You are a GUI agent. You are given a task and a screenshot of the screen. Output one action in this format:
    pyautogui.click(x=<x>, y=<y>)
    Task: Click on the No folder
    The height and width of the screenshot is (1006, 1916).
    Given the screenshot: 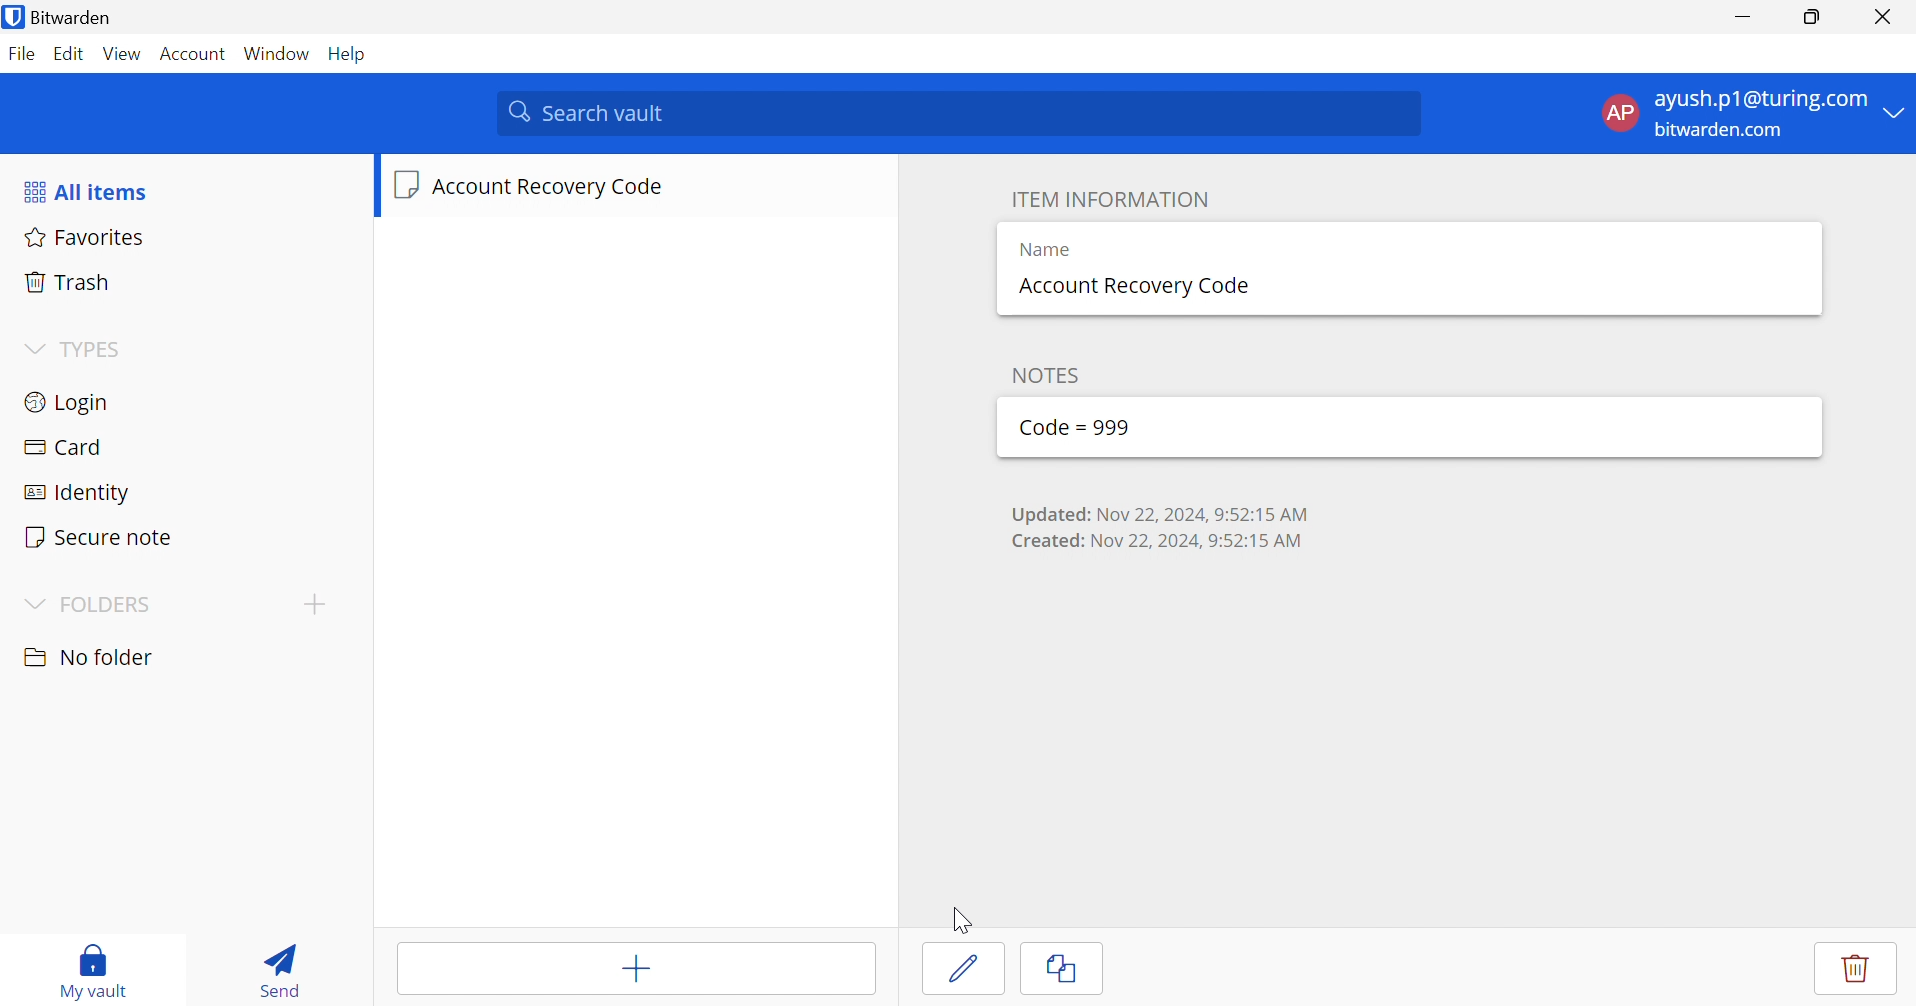 What is the action you would take?
    pyautogui.click(x=92, y=657)
    